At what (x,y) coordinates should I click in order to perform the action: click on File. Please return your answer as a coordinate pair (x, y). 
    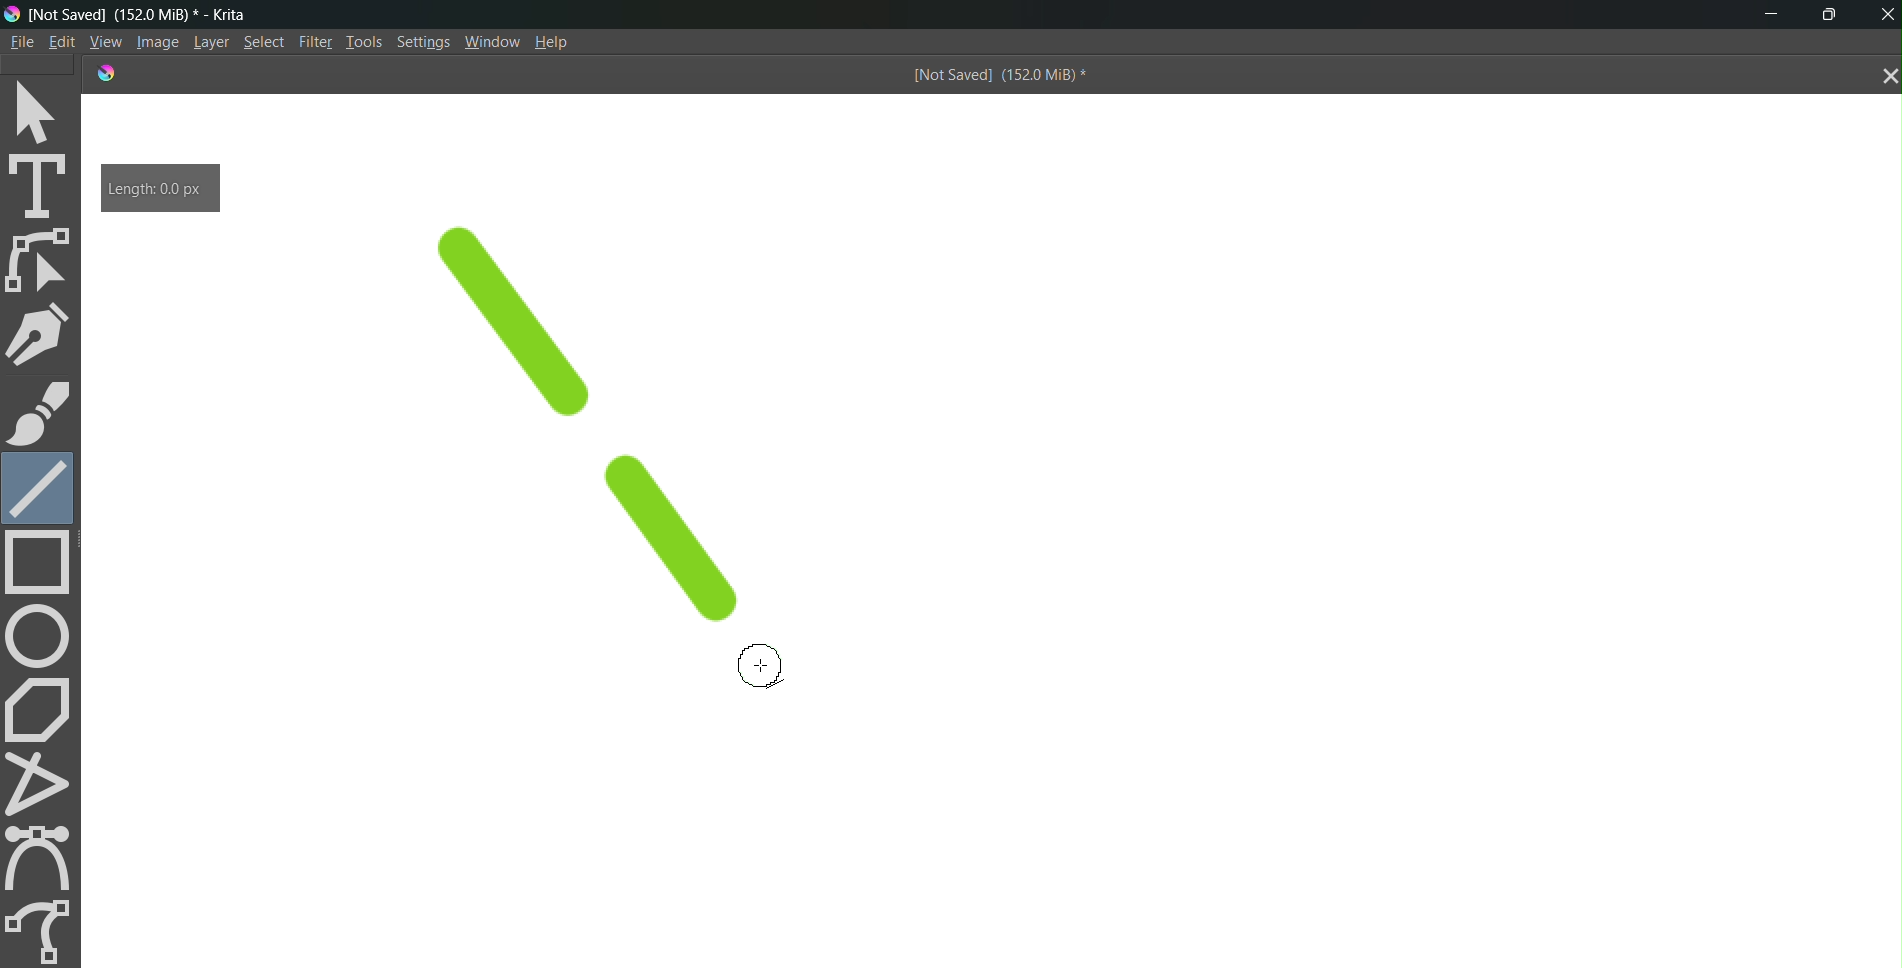
    Looking at the image, I should click on (20, 41).